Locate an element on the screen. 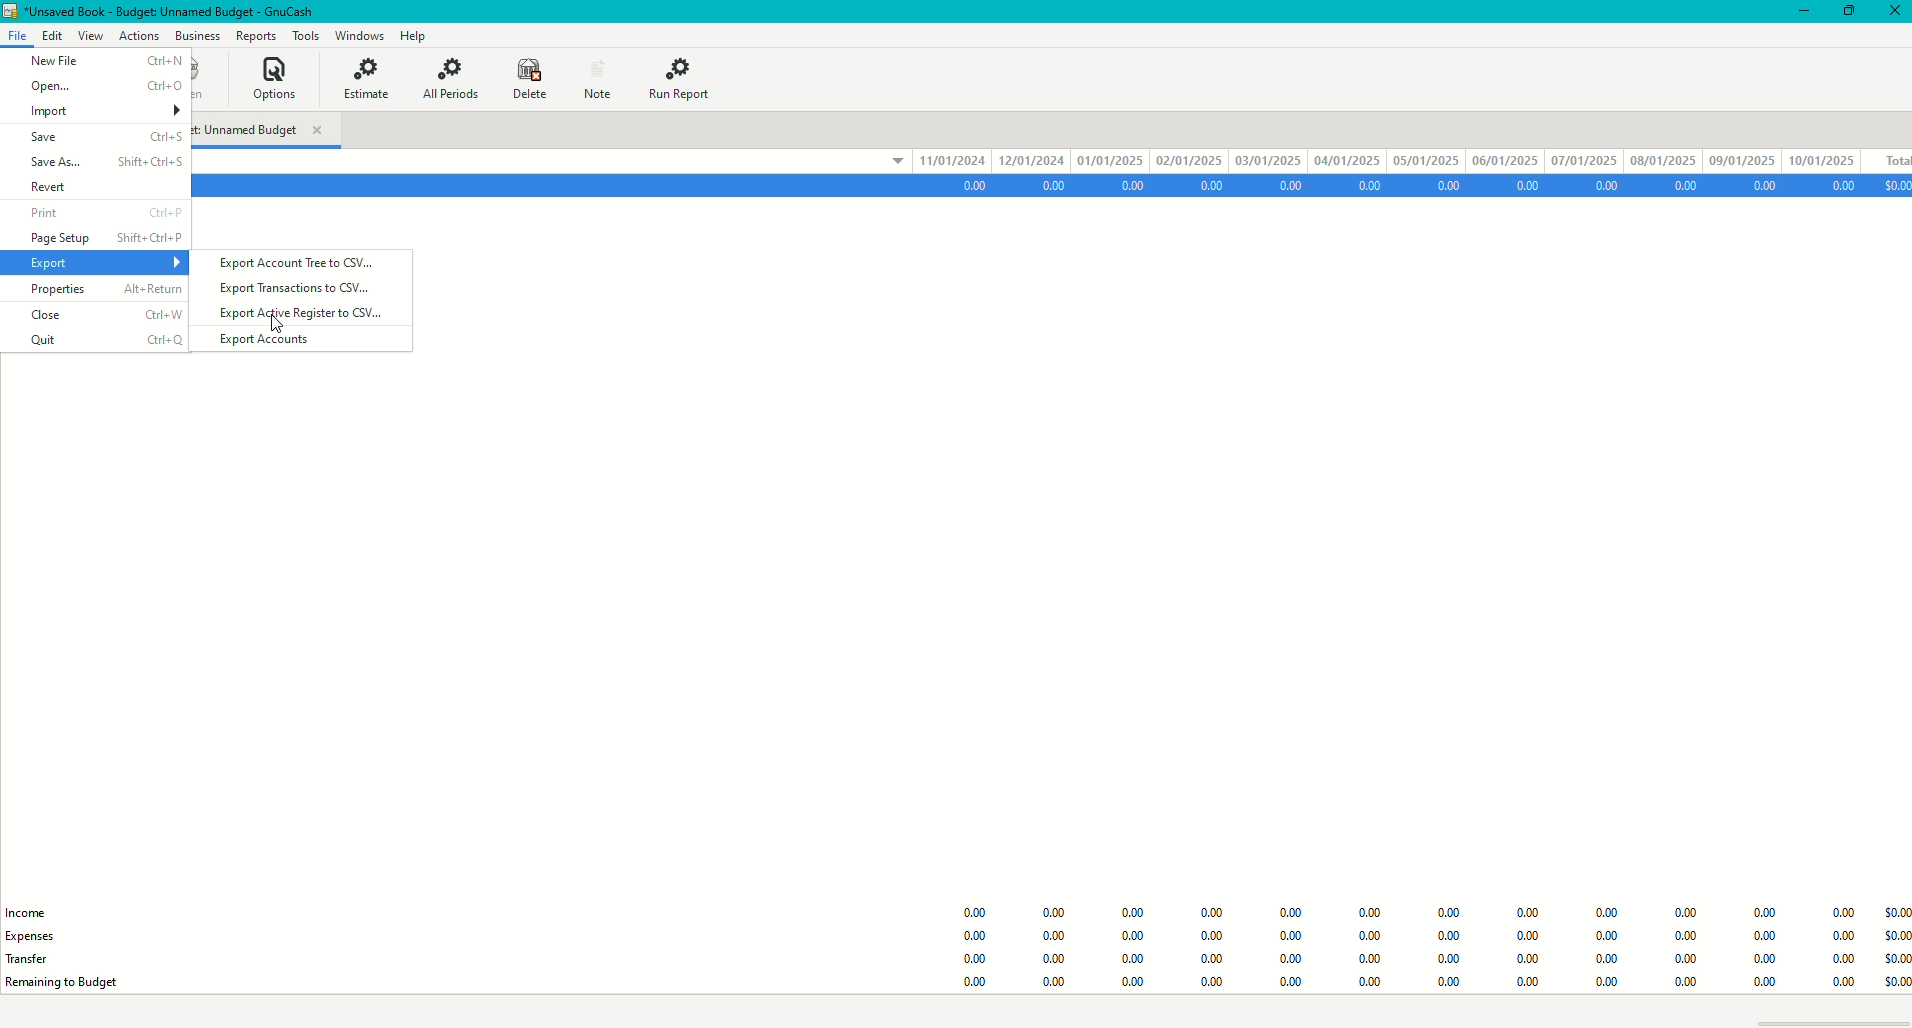 This screenshot has height=1028, width=1912. Actions is located at coordinates (139, 33).